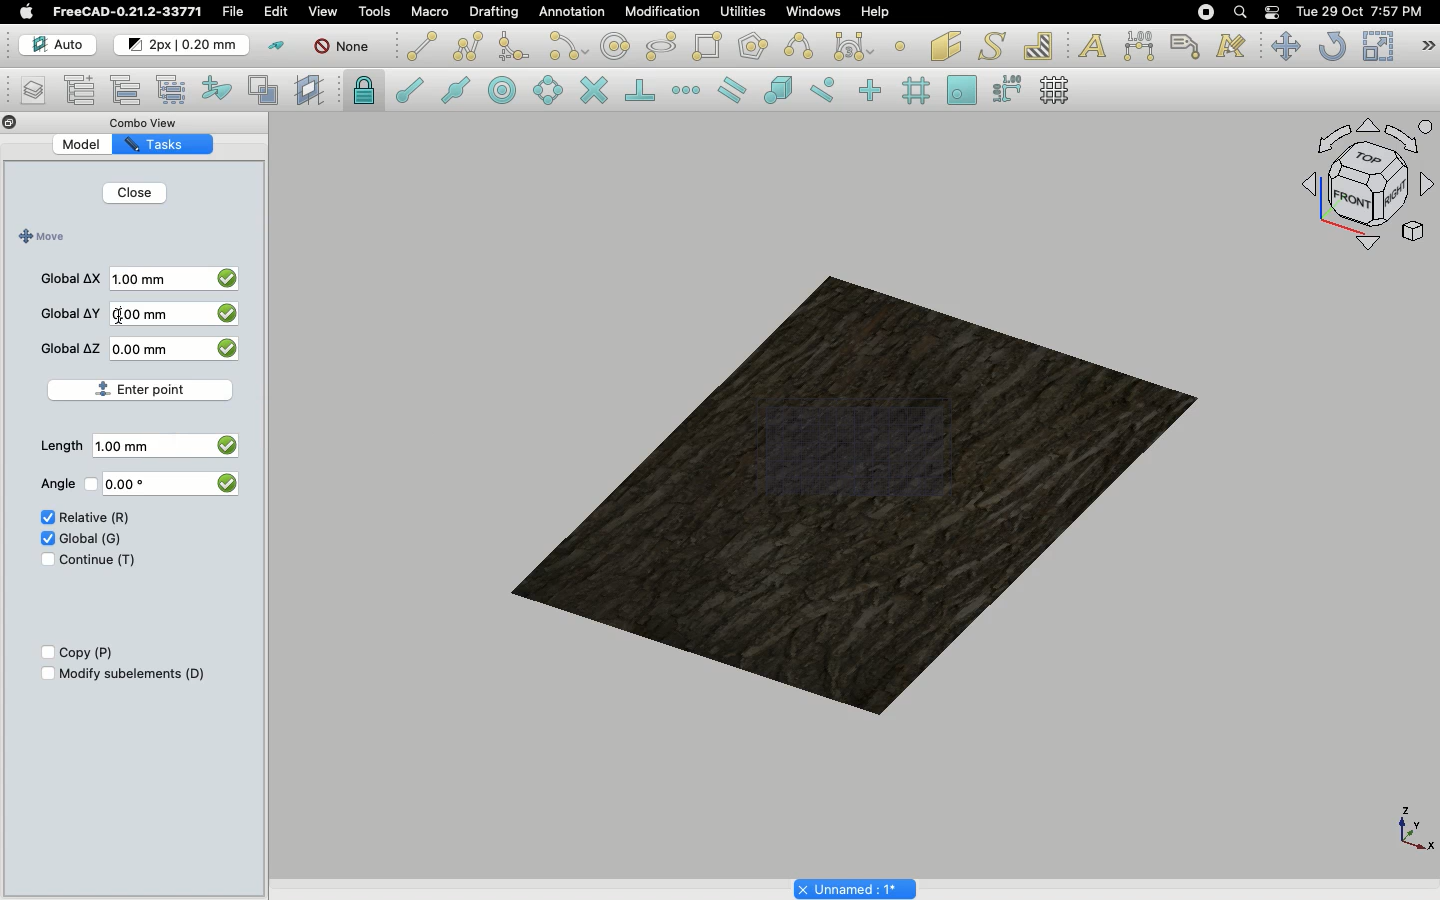 The width and height of the screenshot is (1440, 900). Describe the element at coordinates (154, 349) in the screenshot. I see `0.00 mm` at that location.